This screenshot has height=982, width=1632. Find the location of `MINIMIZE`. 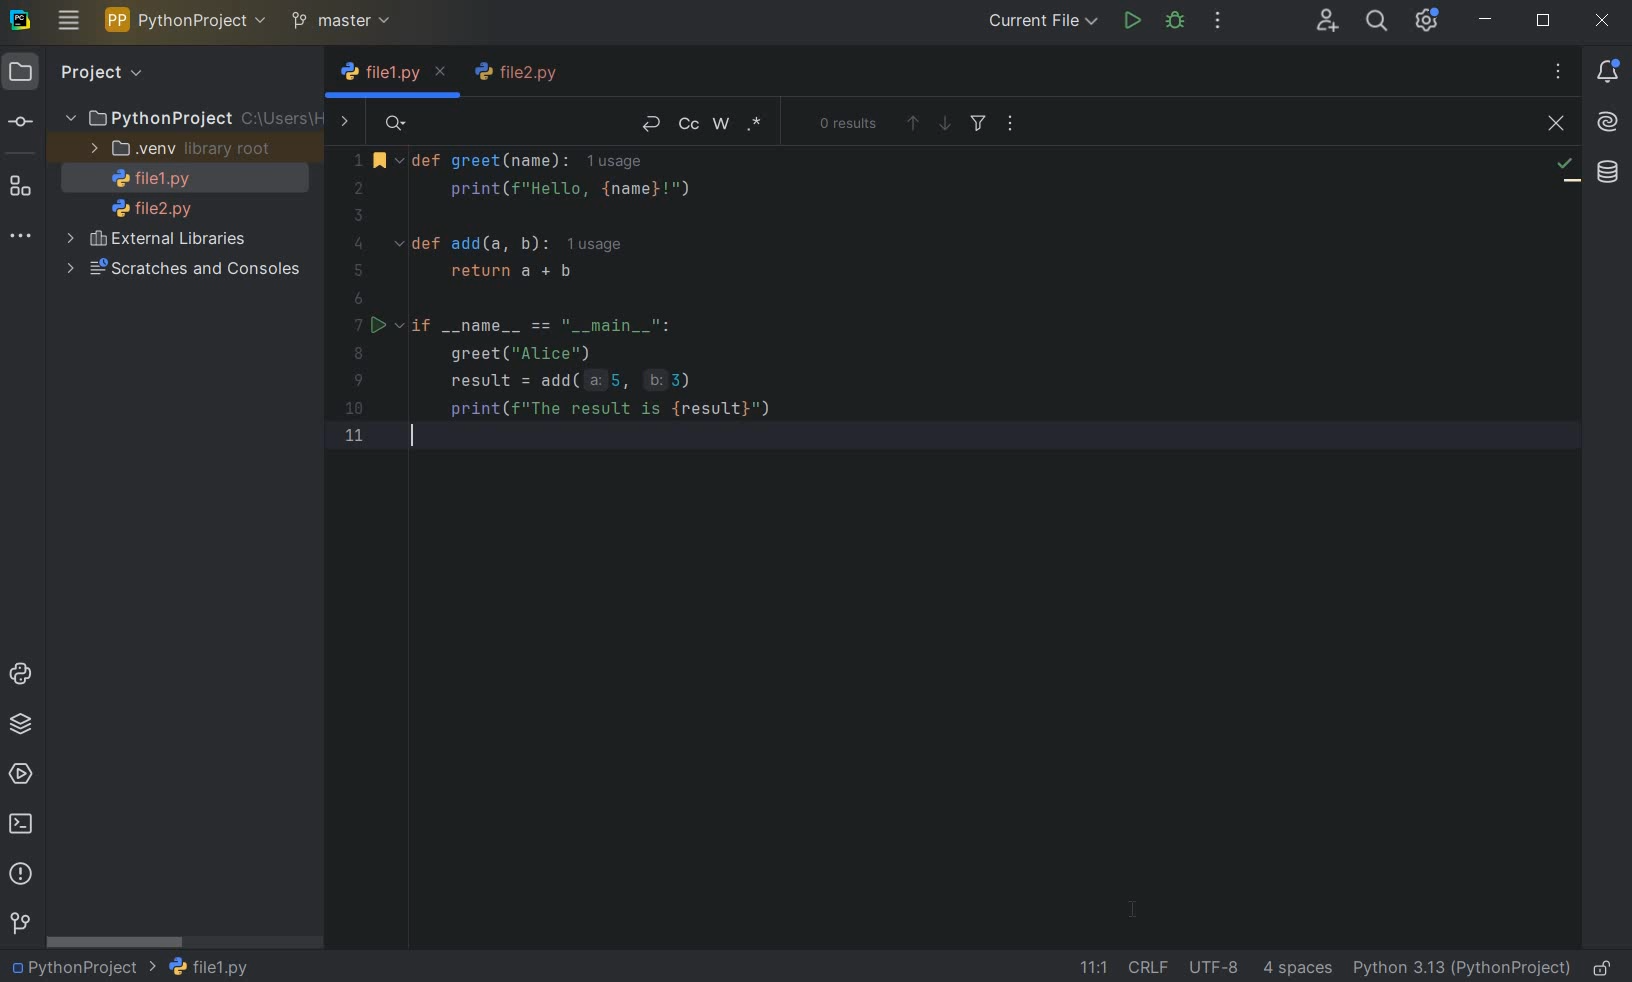

MINIMIZE is located at coordinates (1486, 21).